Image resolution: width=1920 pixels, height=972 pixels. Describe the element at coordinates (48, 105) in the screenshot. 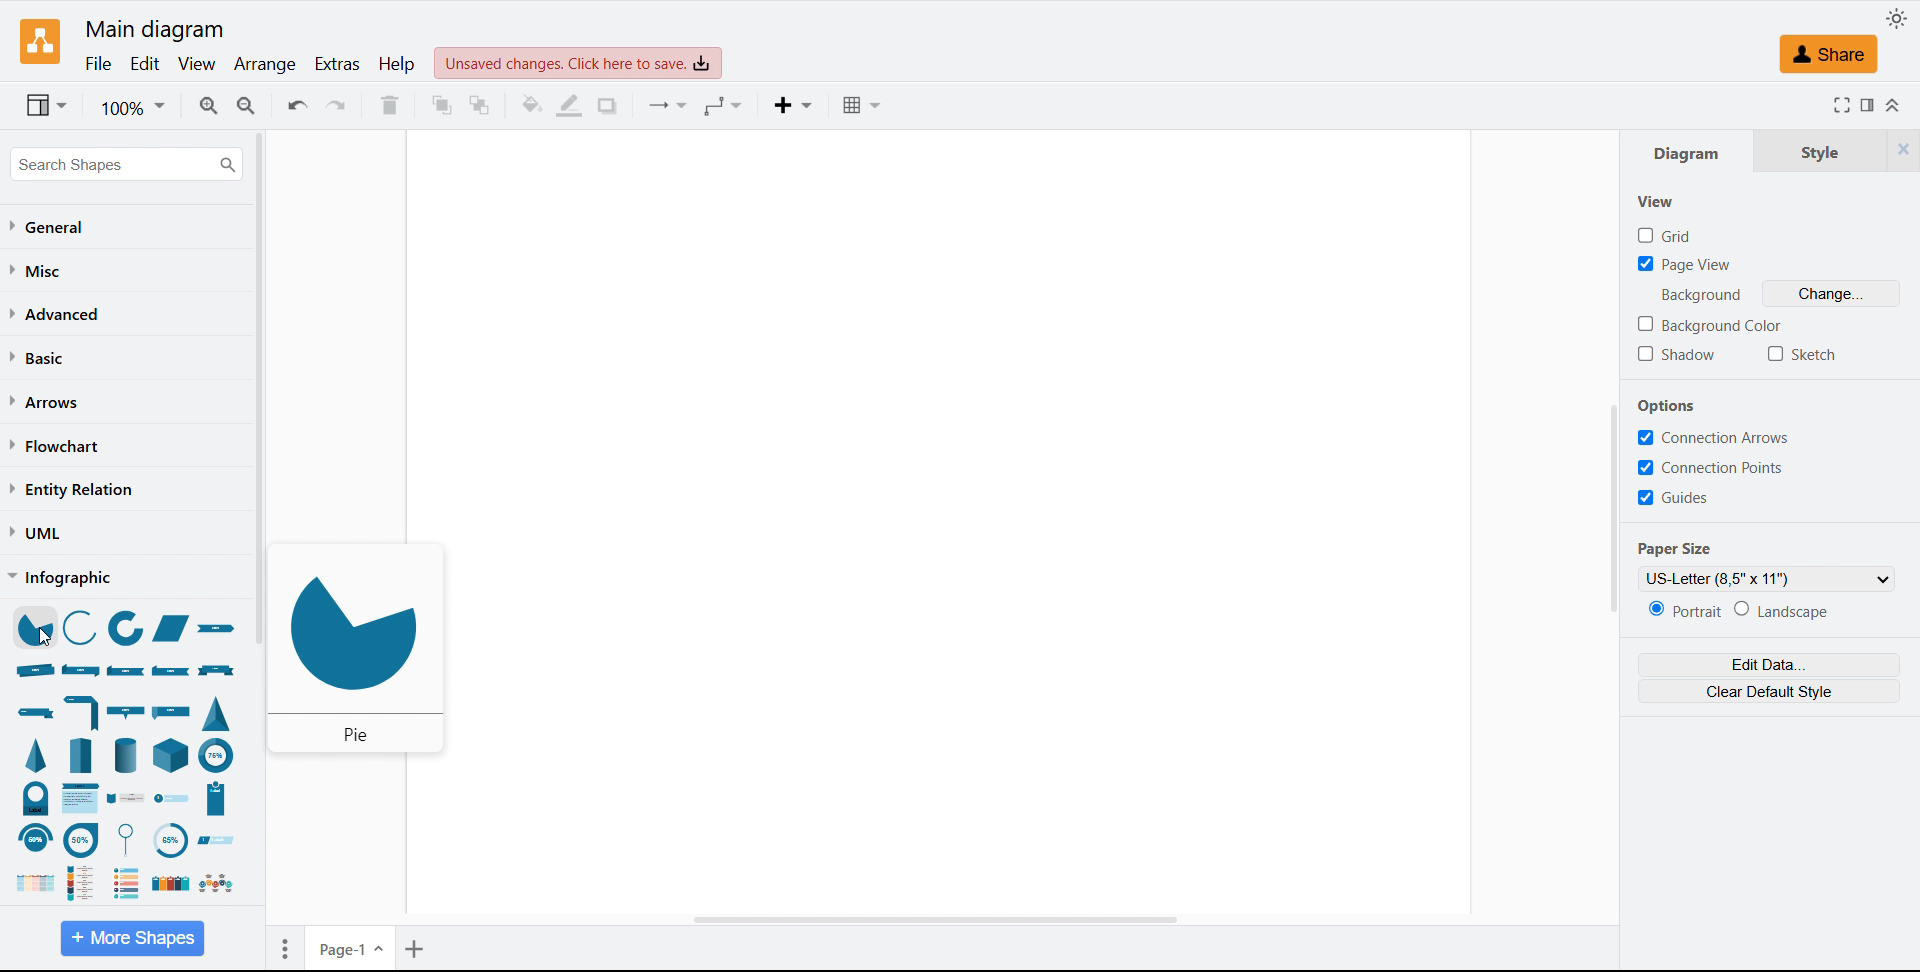

I see `View options ` at that location.